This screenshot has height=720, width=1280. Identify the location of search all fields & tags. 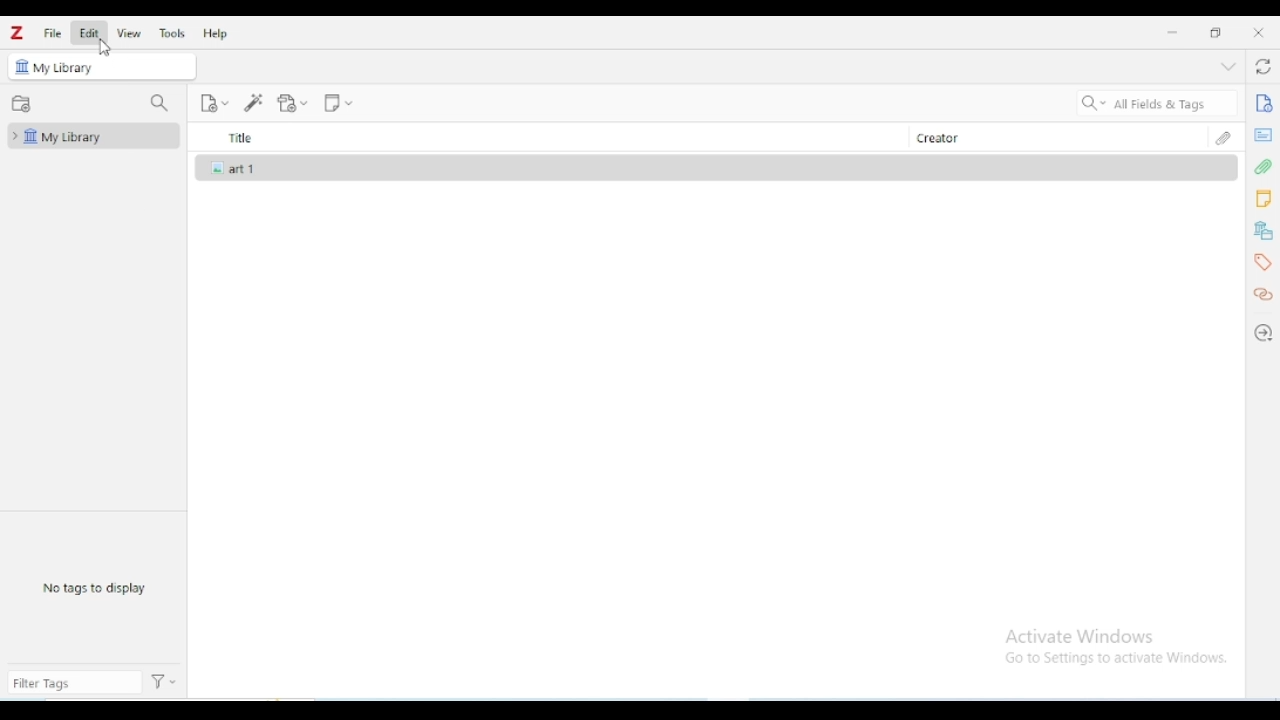
(1155, 103).